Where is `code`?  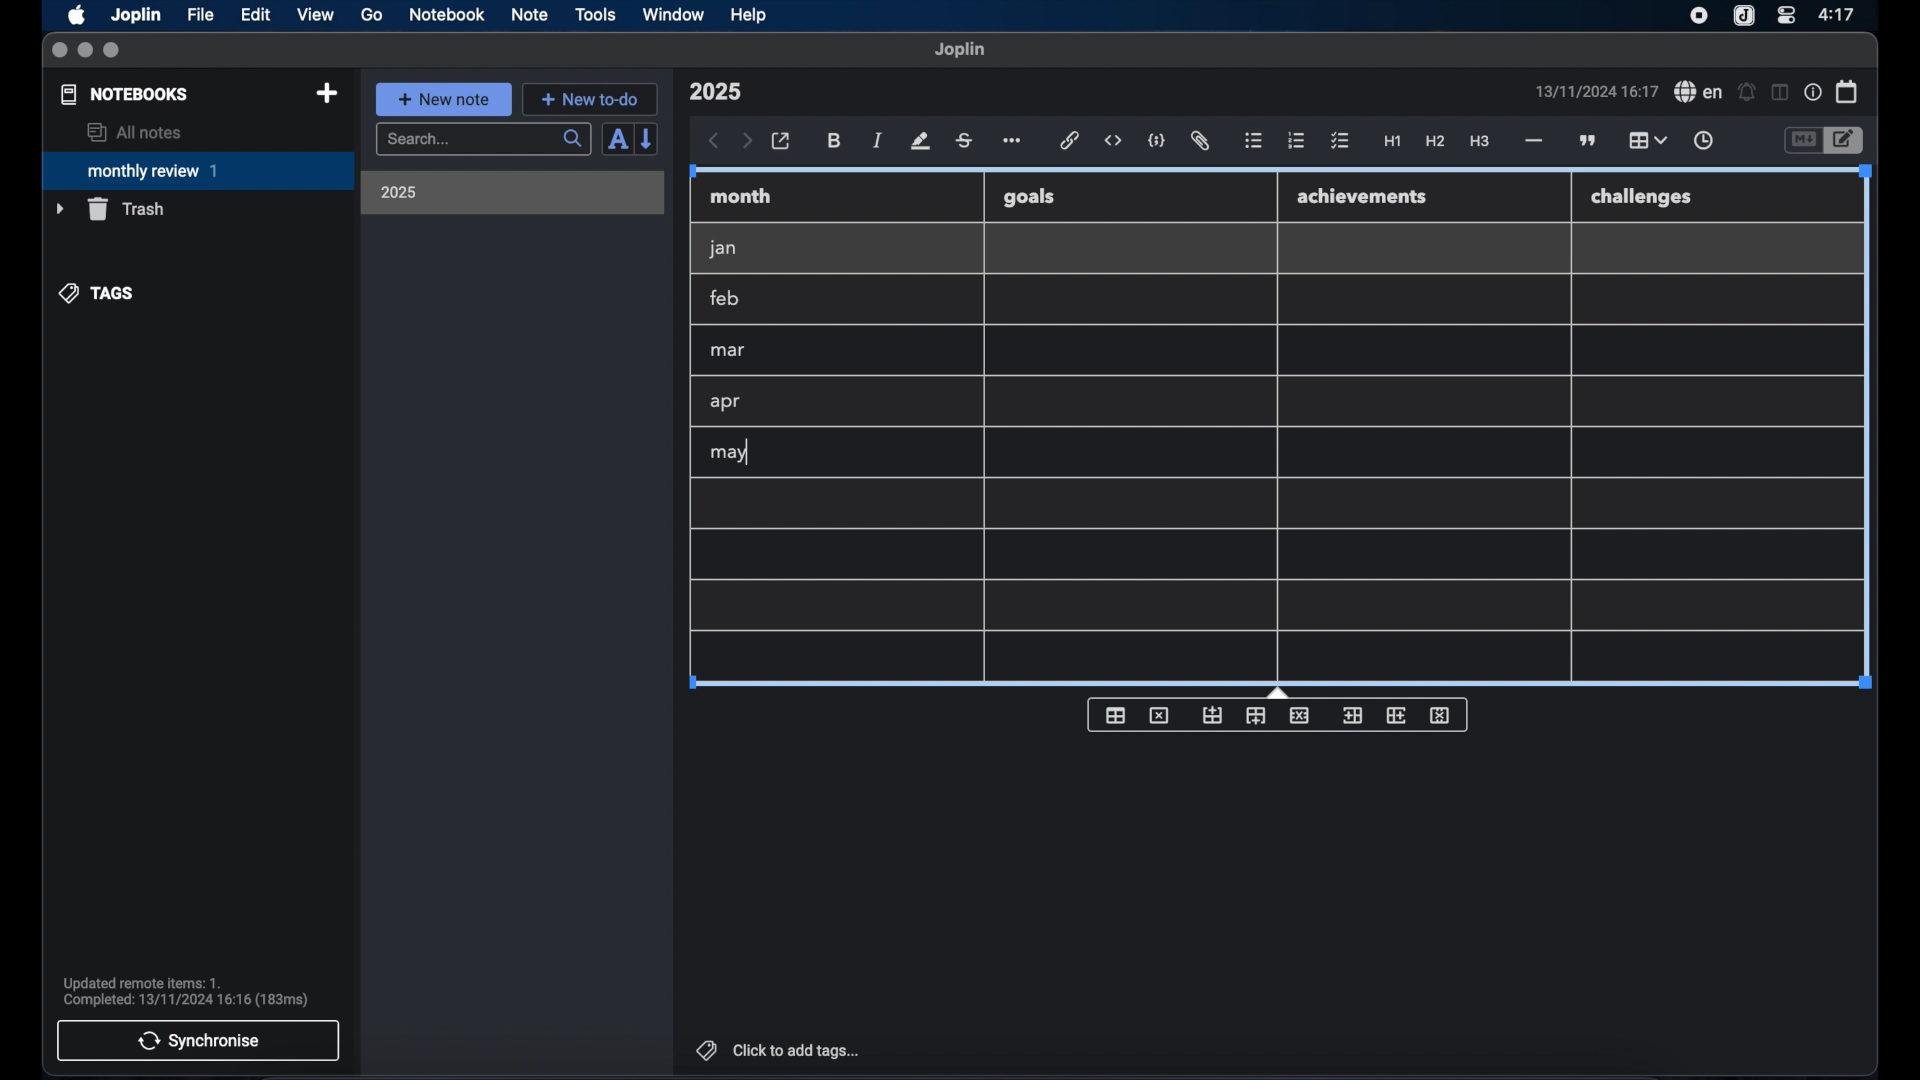 code is located at coordinates (1157, 142).